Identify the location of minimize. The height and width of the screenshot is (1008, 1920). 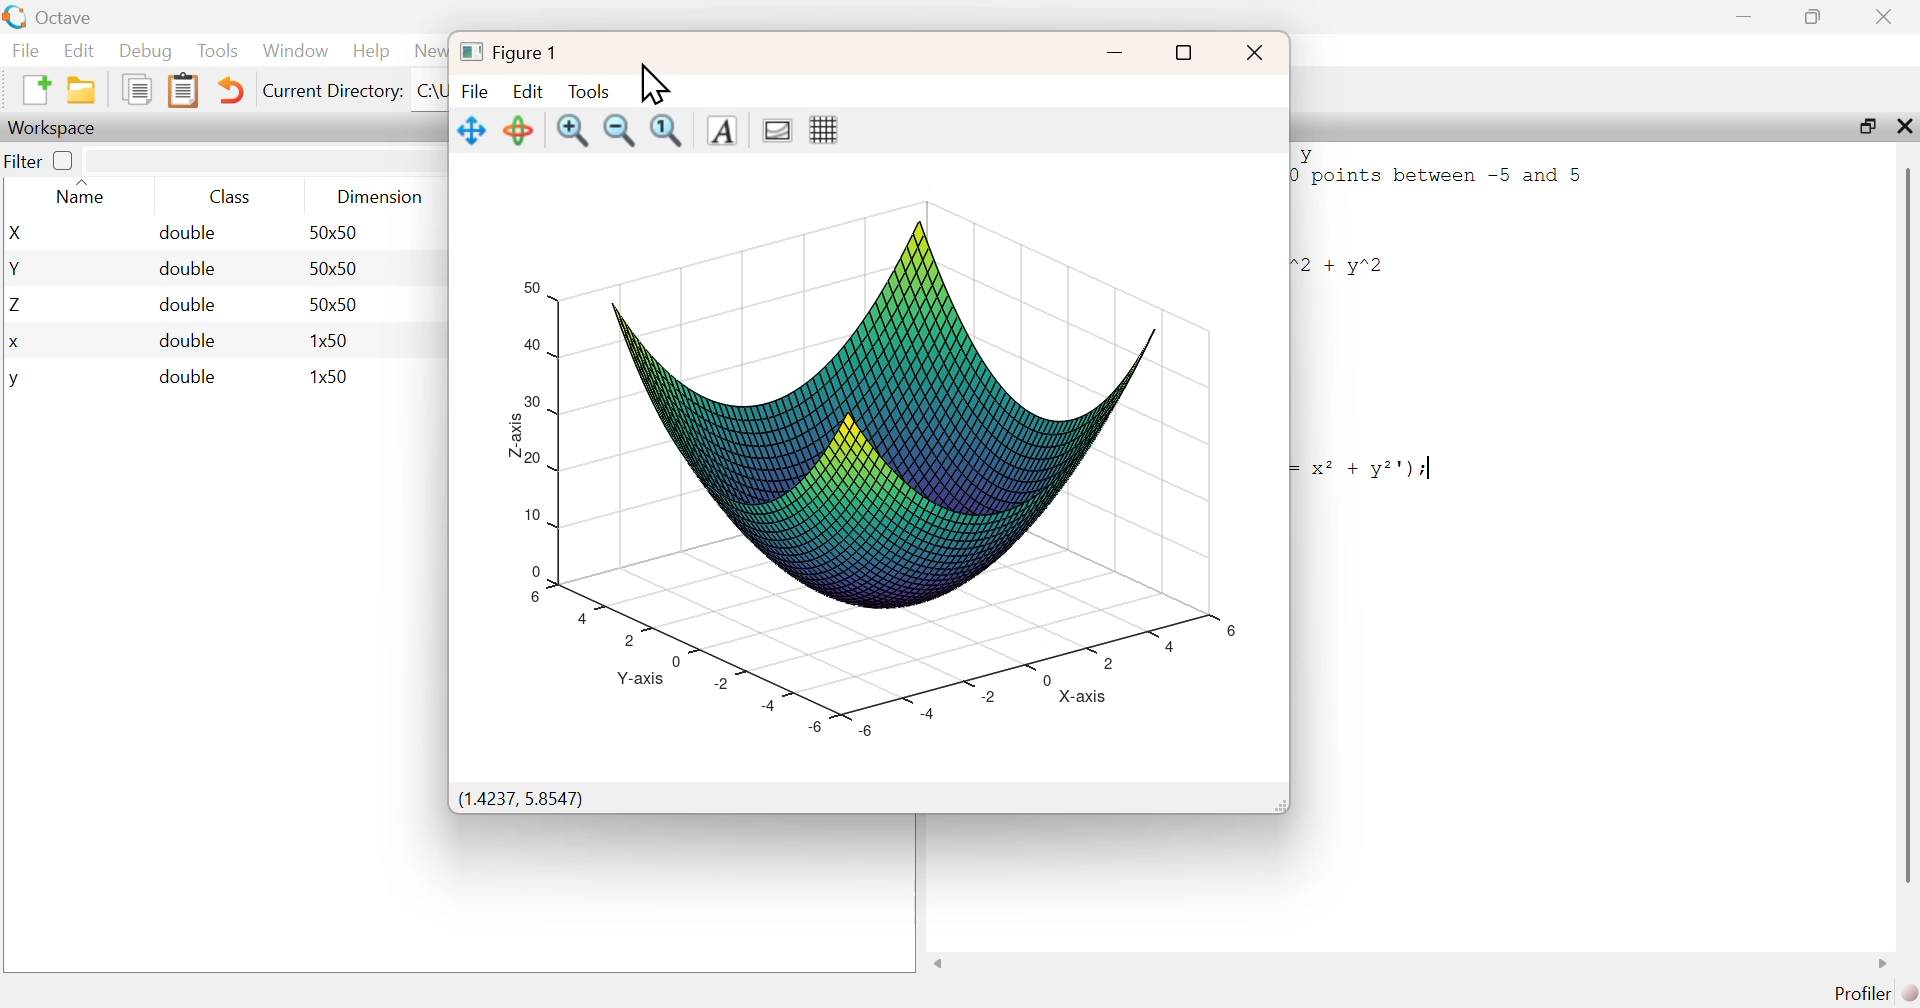
(1115, 53).